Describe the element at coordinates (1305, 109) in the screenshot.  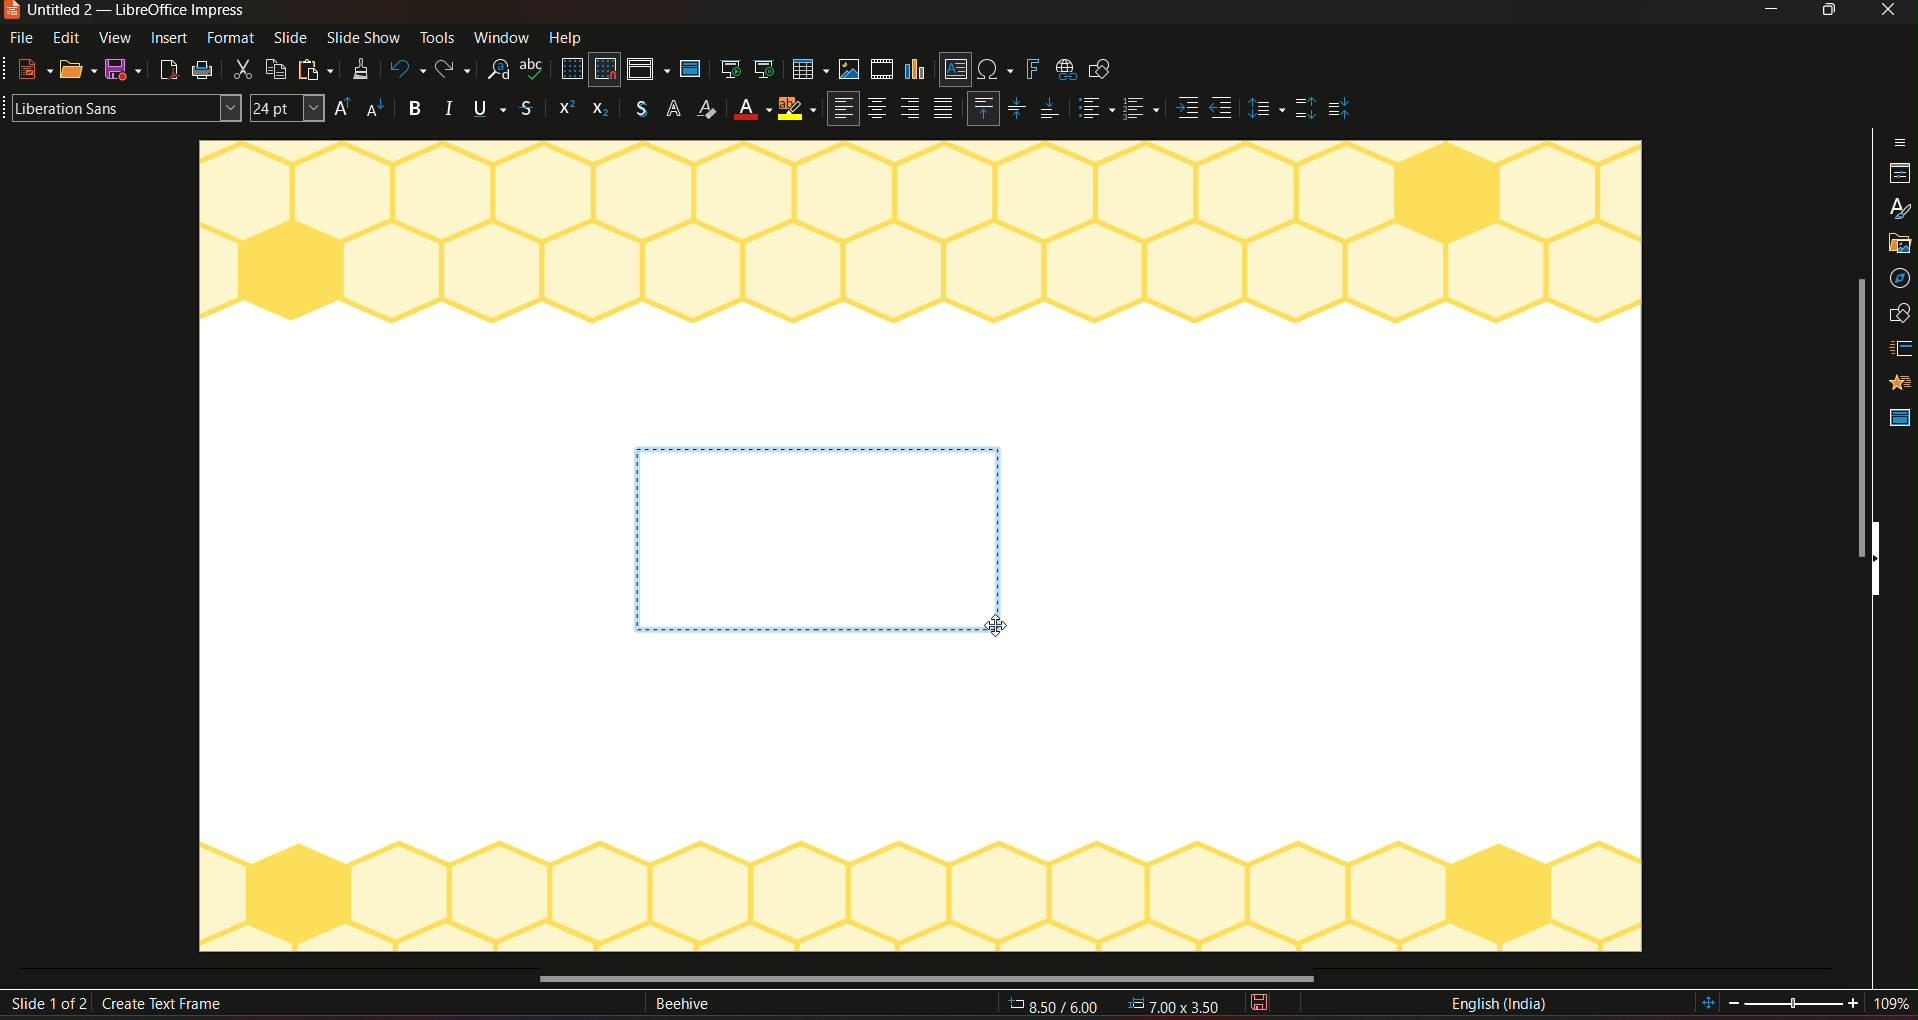
I see `Top spacing` at that location.